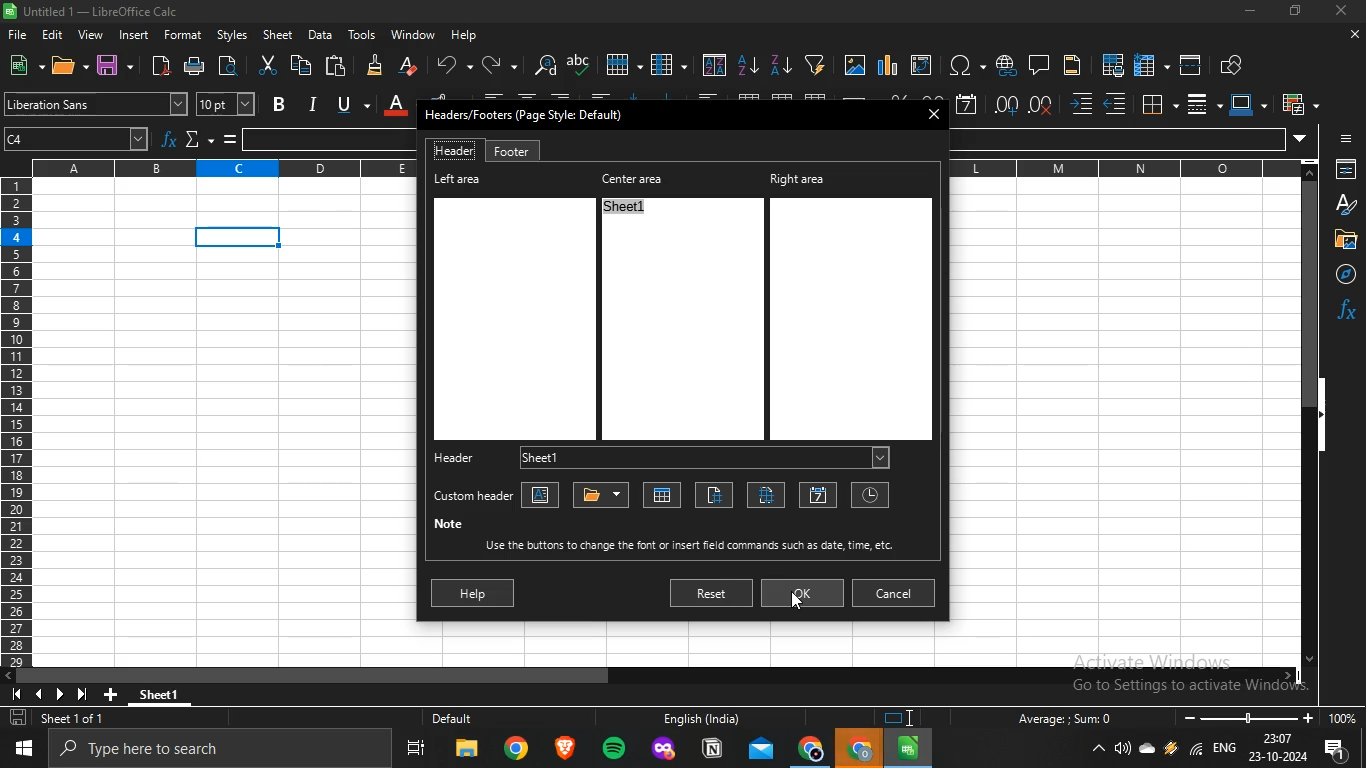 Image resolution: width=1366 pixels, height=768 pixels. What do you see at coordinates (543, 65) in the screenshot?
I see `find and replace` at bounding box center [543, 65].